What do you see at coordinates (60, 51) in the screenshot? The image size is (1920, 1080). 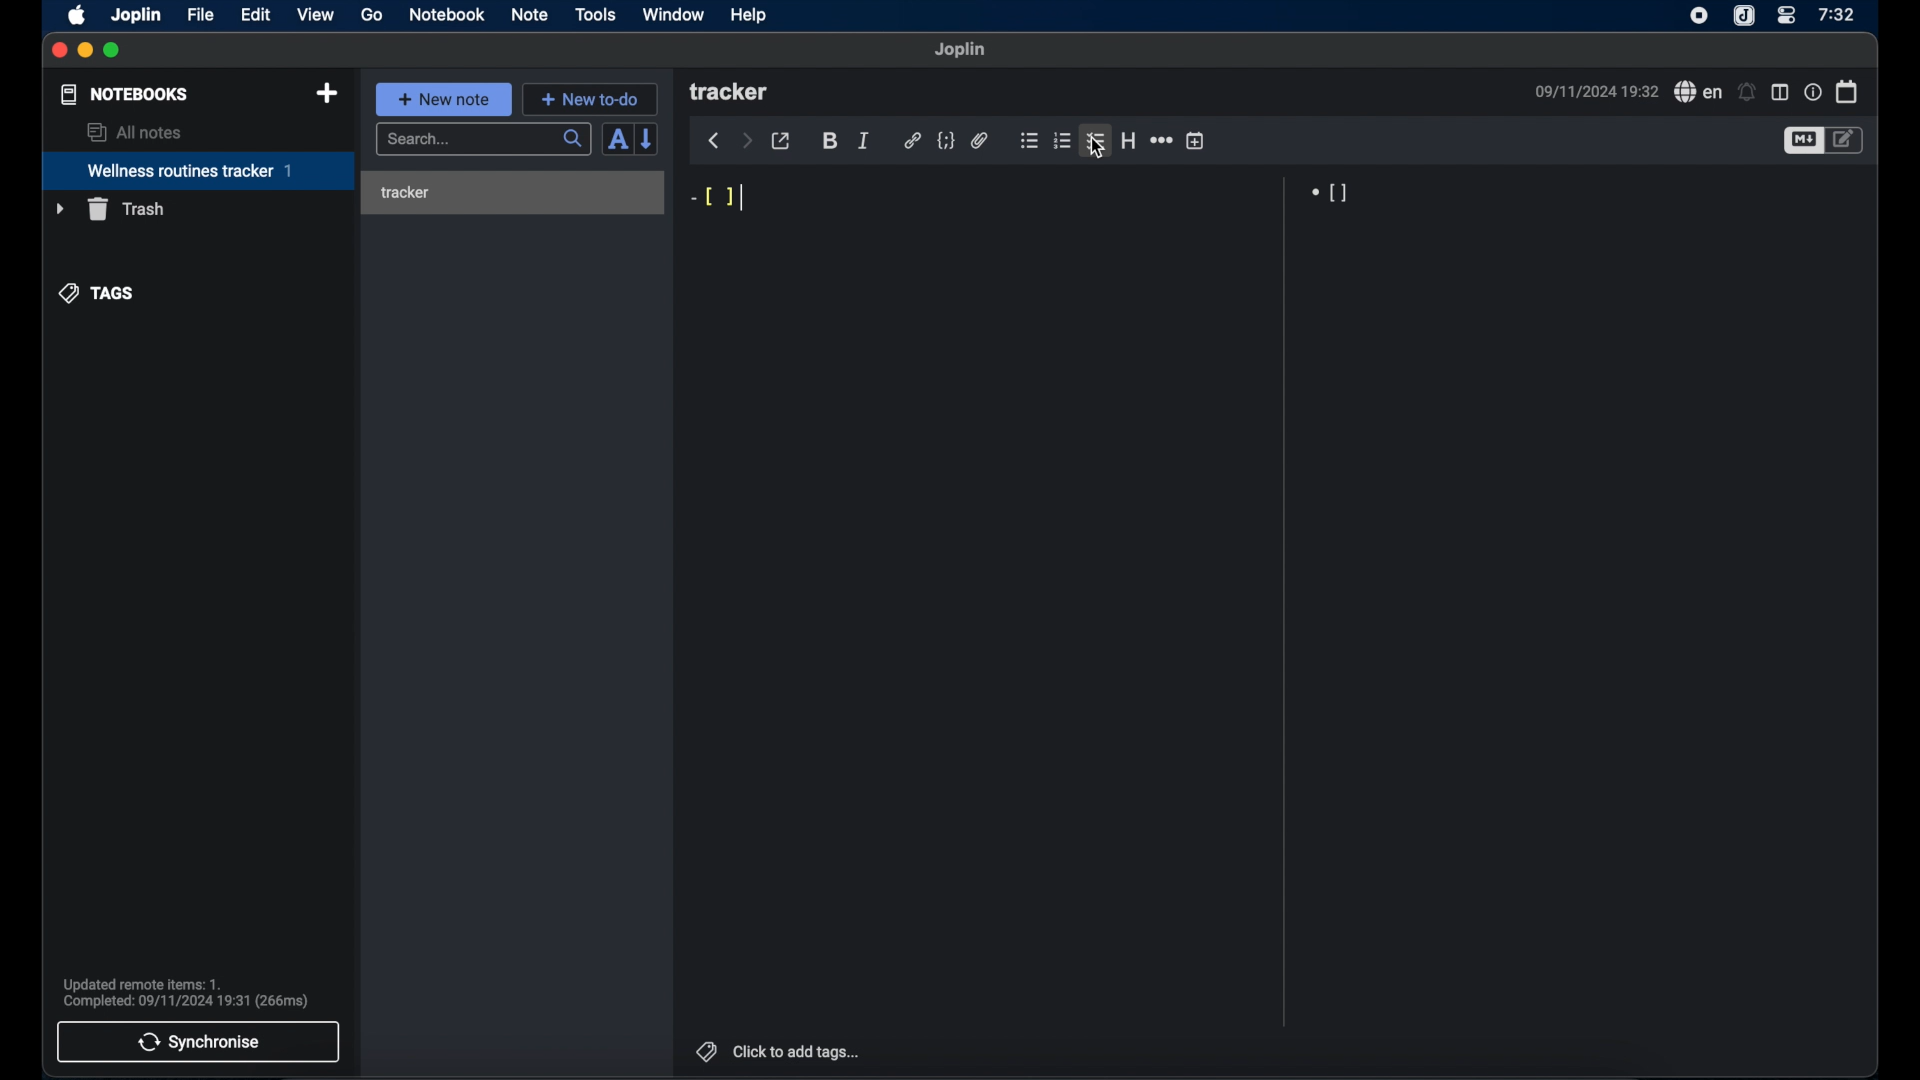 I see `close` at bounding box center [60, 51].